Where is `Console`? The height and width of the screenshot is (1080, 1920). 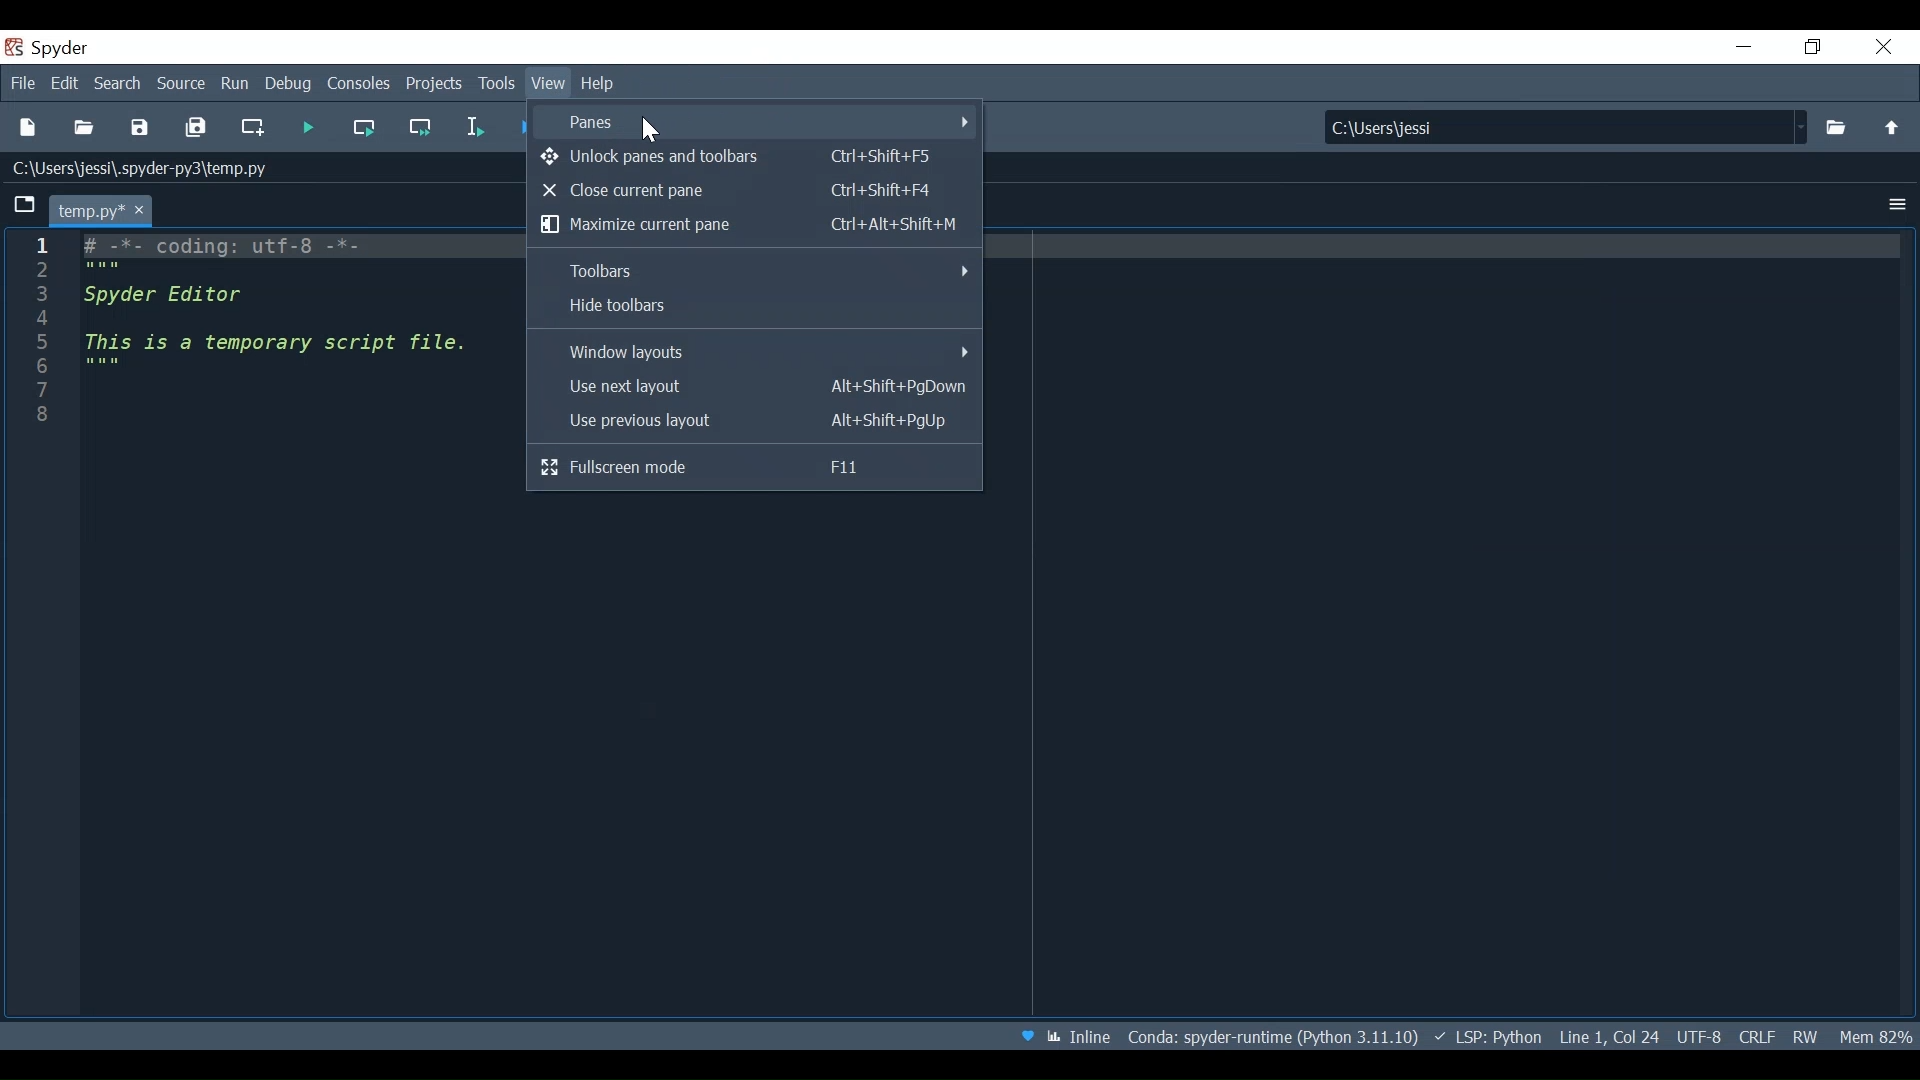 Console is located at coordinates (361, 82).